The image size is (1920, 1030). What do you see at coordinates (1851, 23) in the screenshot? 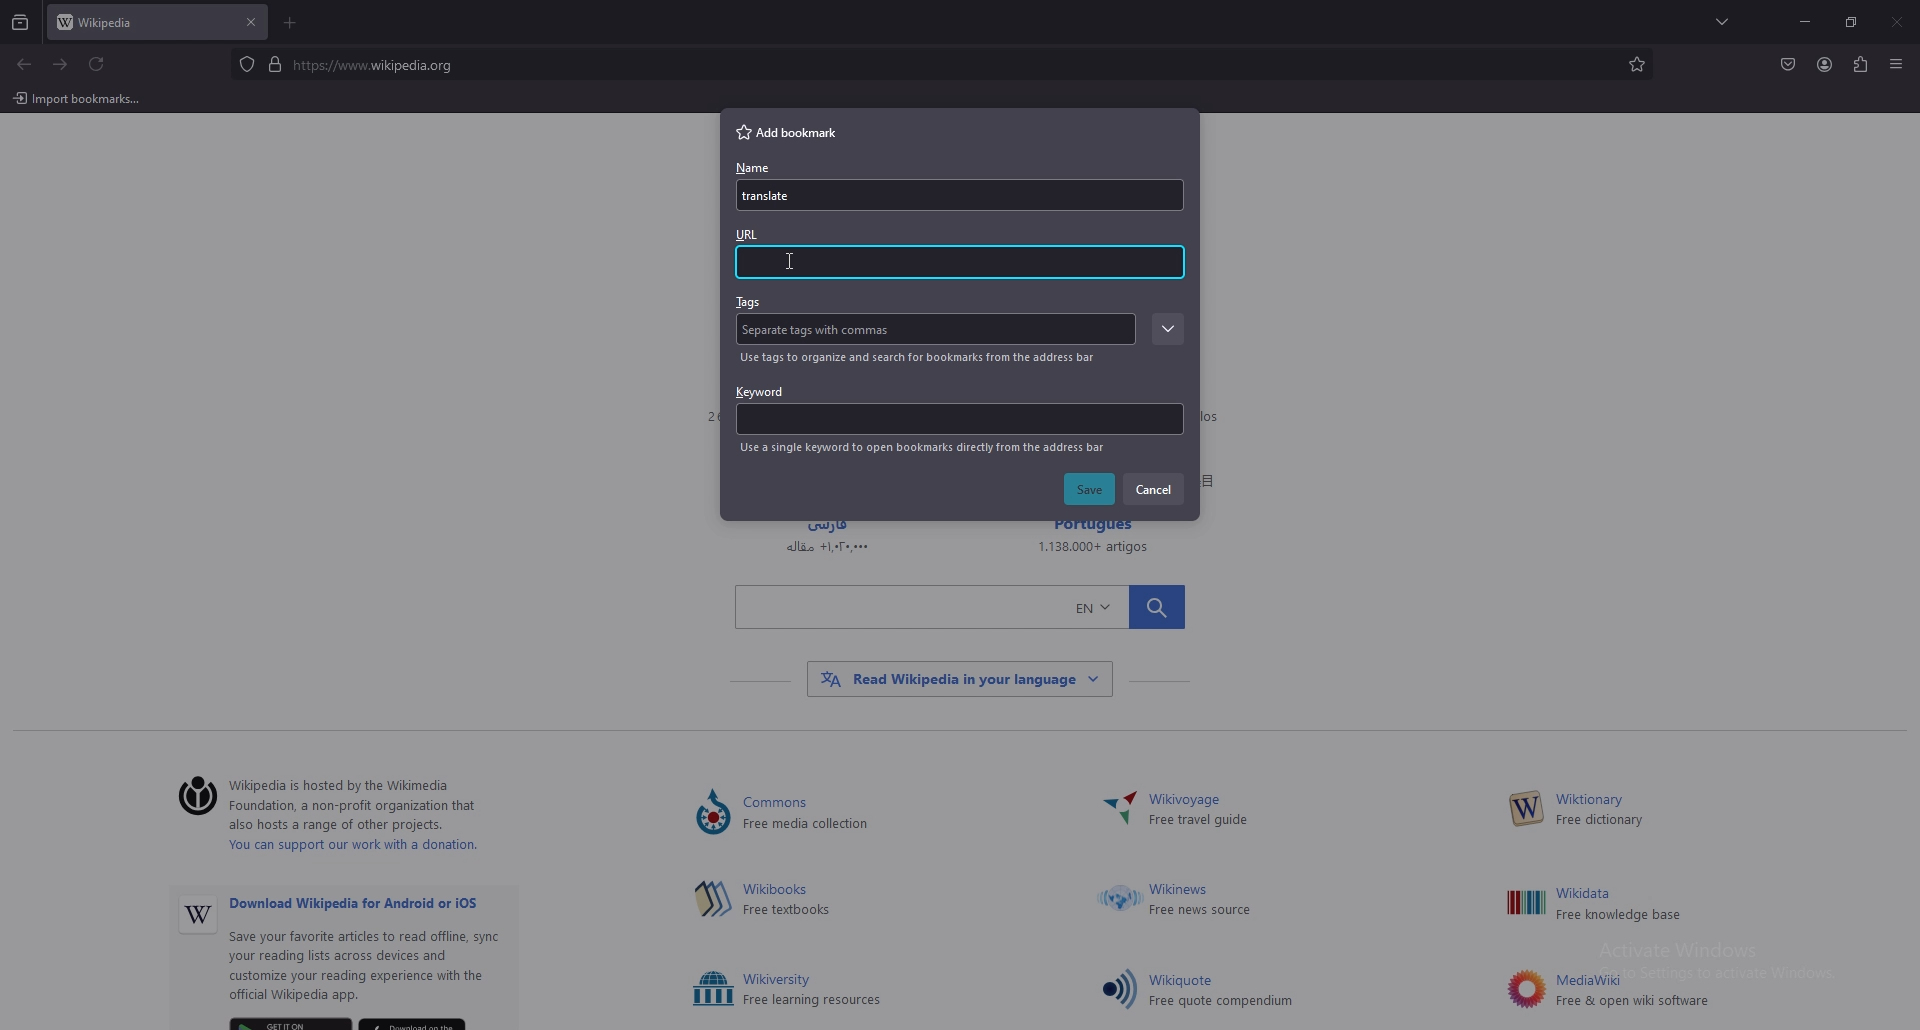
I see `resize` at bounding box center [1851, 23].